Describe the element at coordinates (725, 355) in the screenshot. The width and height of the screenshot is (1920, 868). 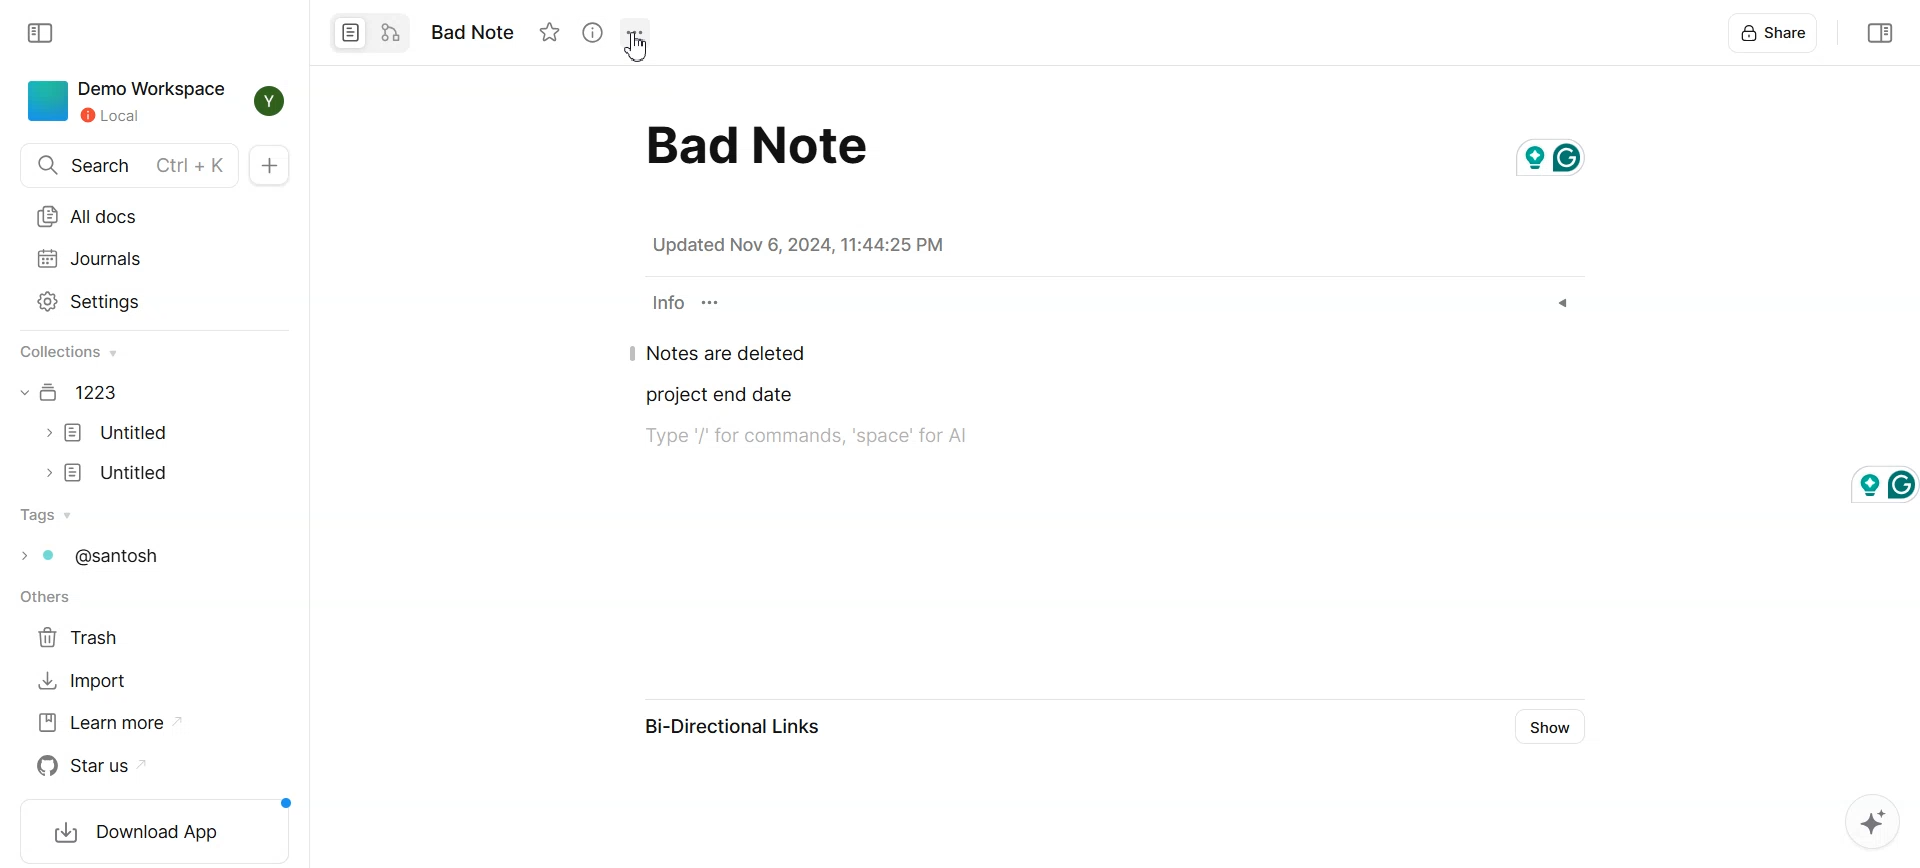
I see `Notes are deleted` at that location.